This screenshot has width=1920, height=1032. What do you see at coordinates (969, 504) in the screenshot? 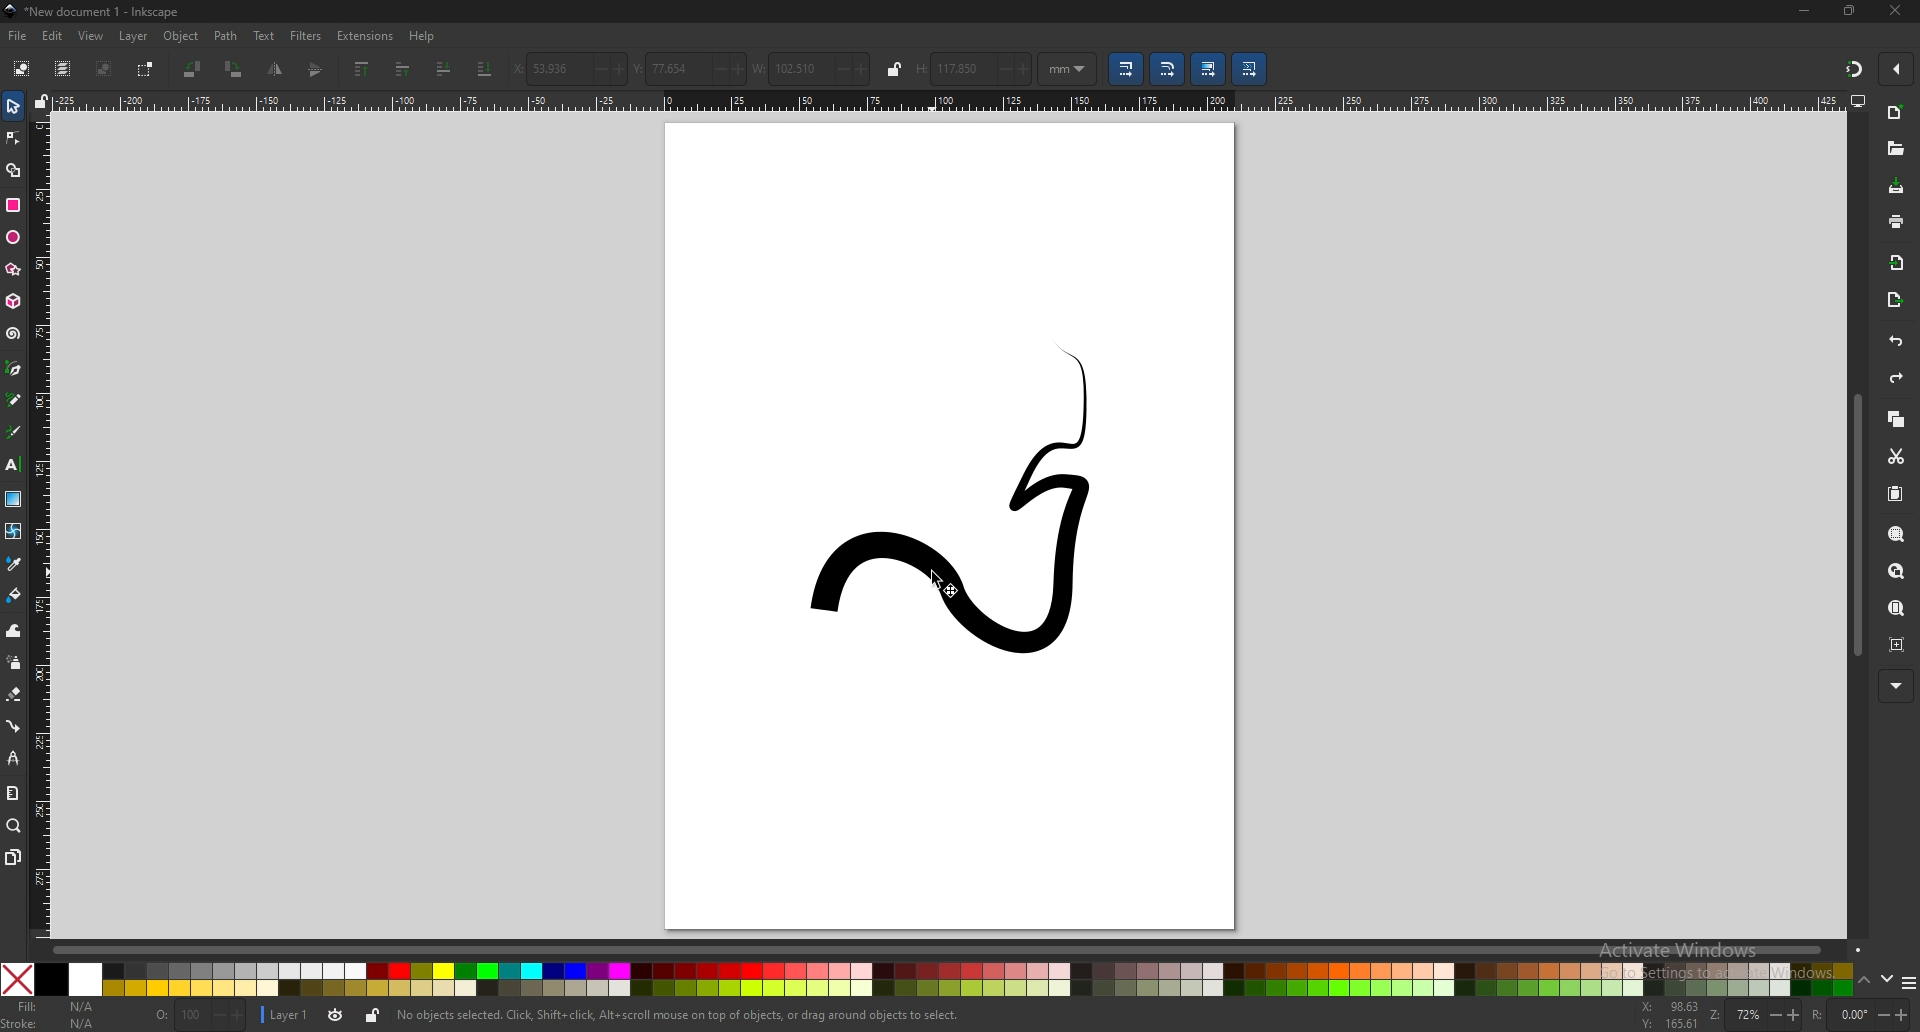
I see `path` at bounding box center [969, 504].